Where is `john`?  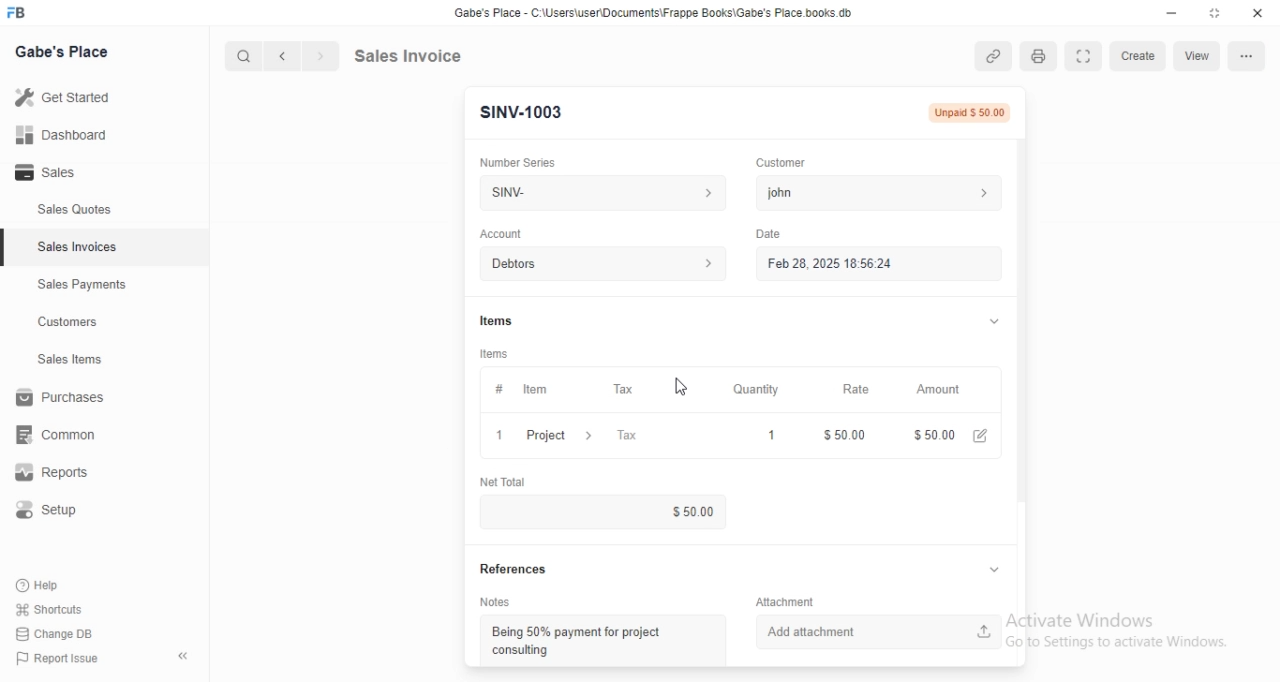
john is located at coordinates (876, 193).